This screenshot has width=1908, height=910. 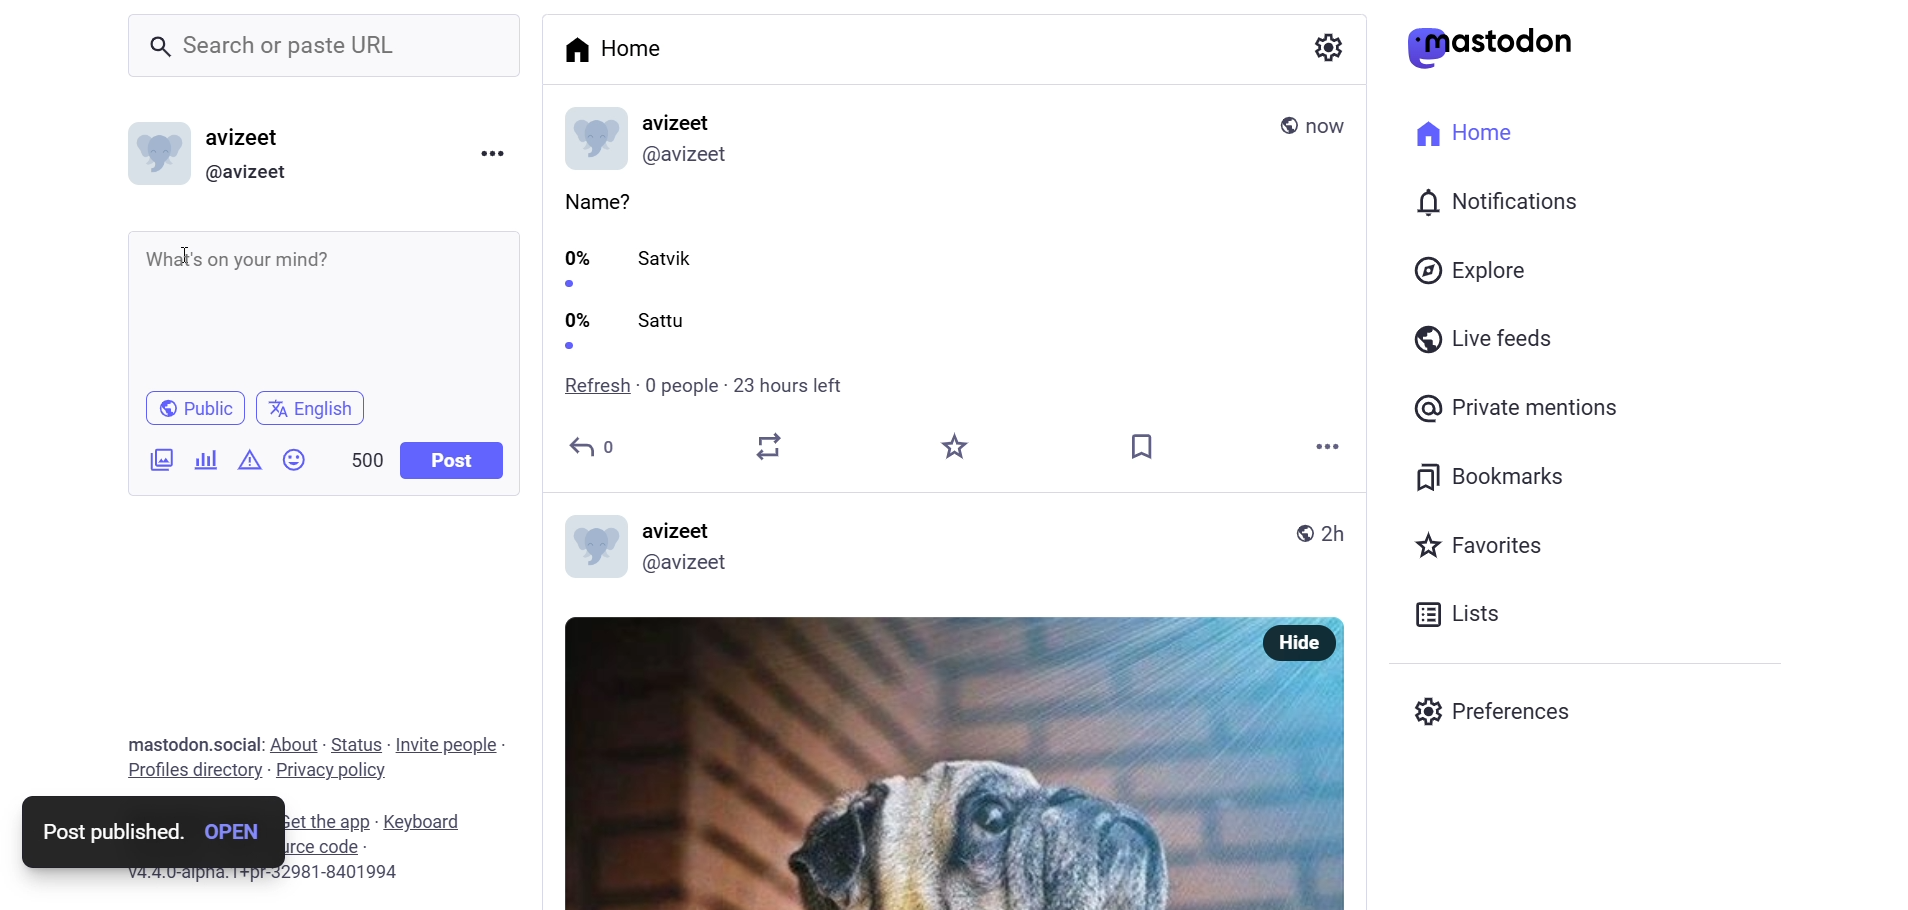 I want to click on bookmark, so click(x=1493, y=474).